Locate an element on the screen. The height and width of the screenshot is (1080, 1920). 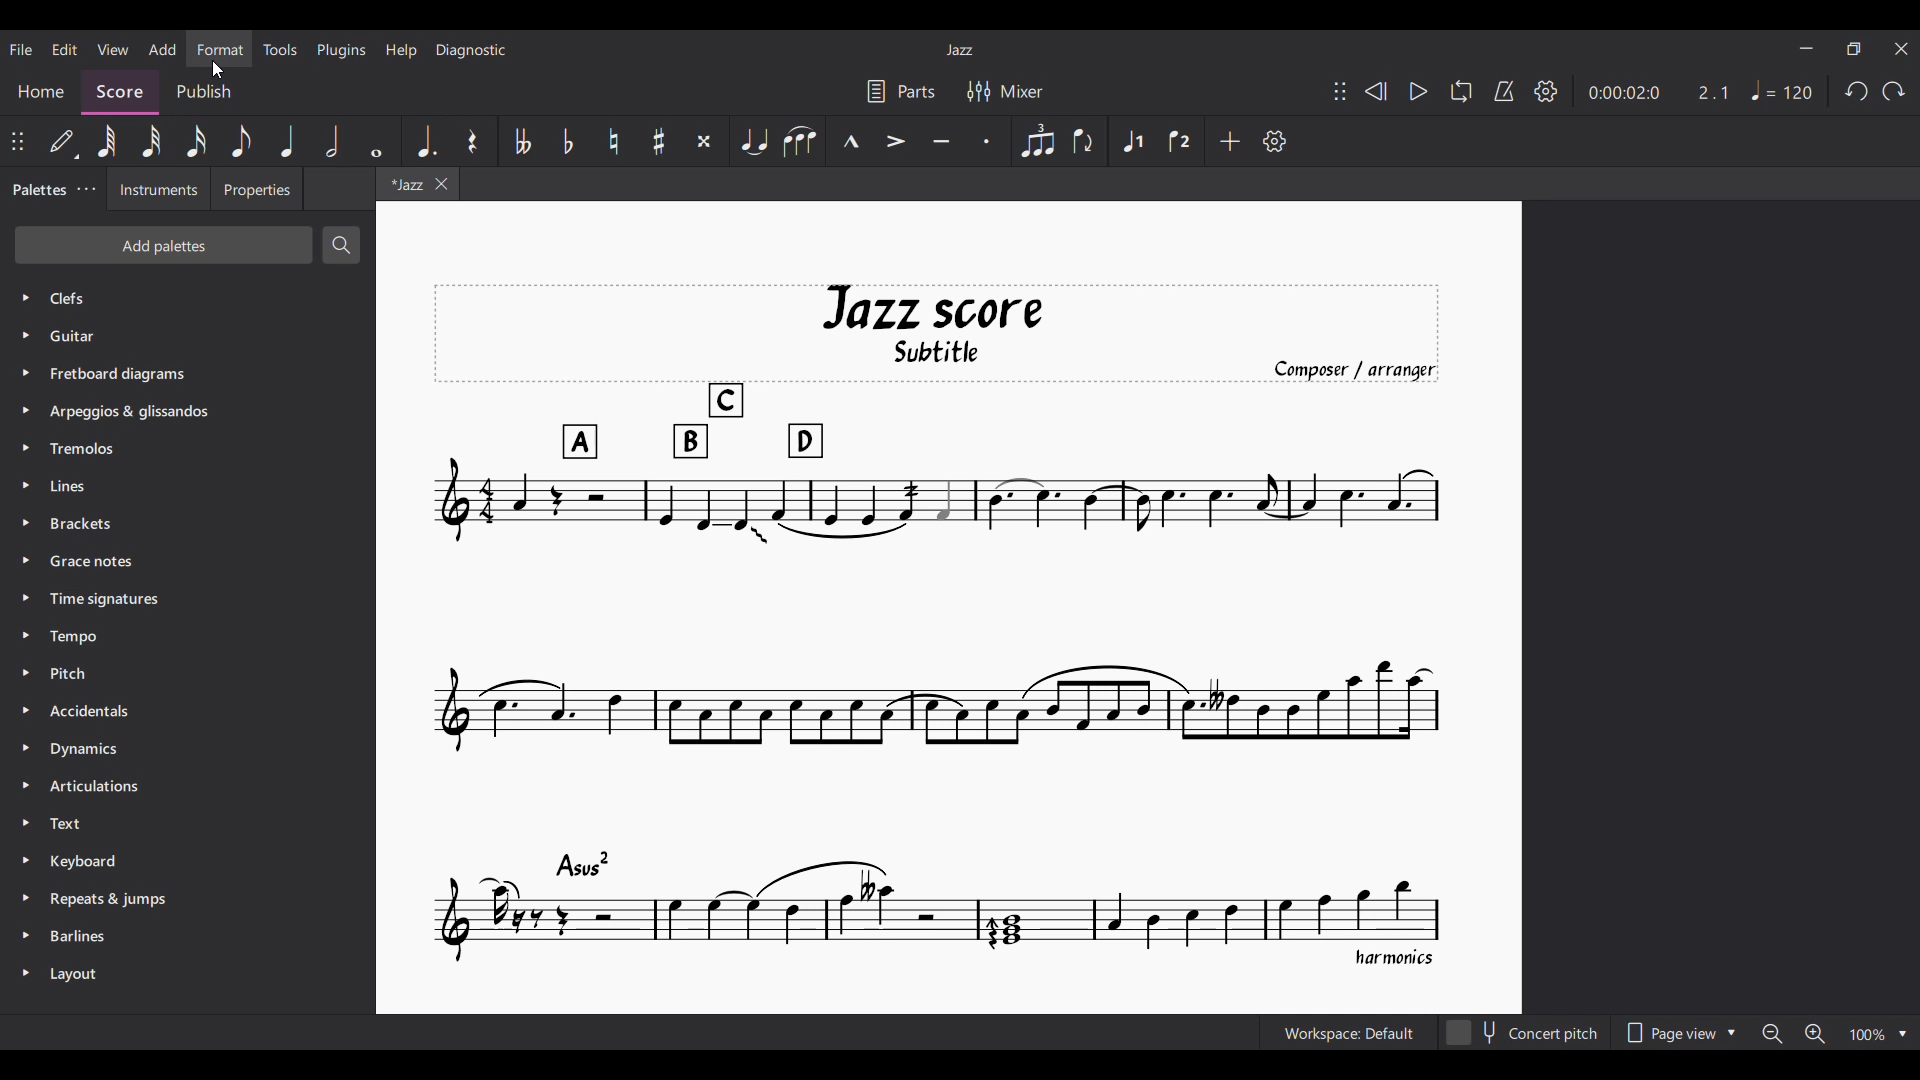
Marcato is located at coordinates (851, 141).